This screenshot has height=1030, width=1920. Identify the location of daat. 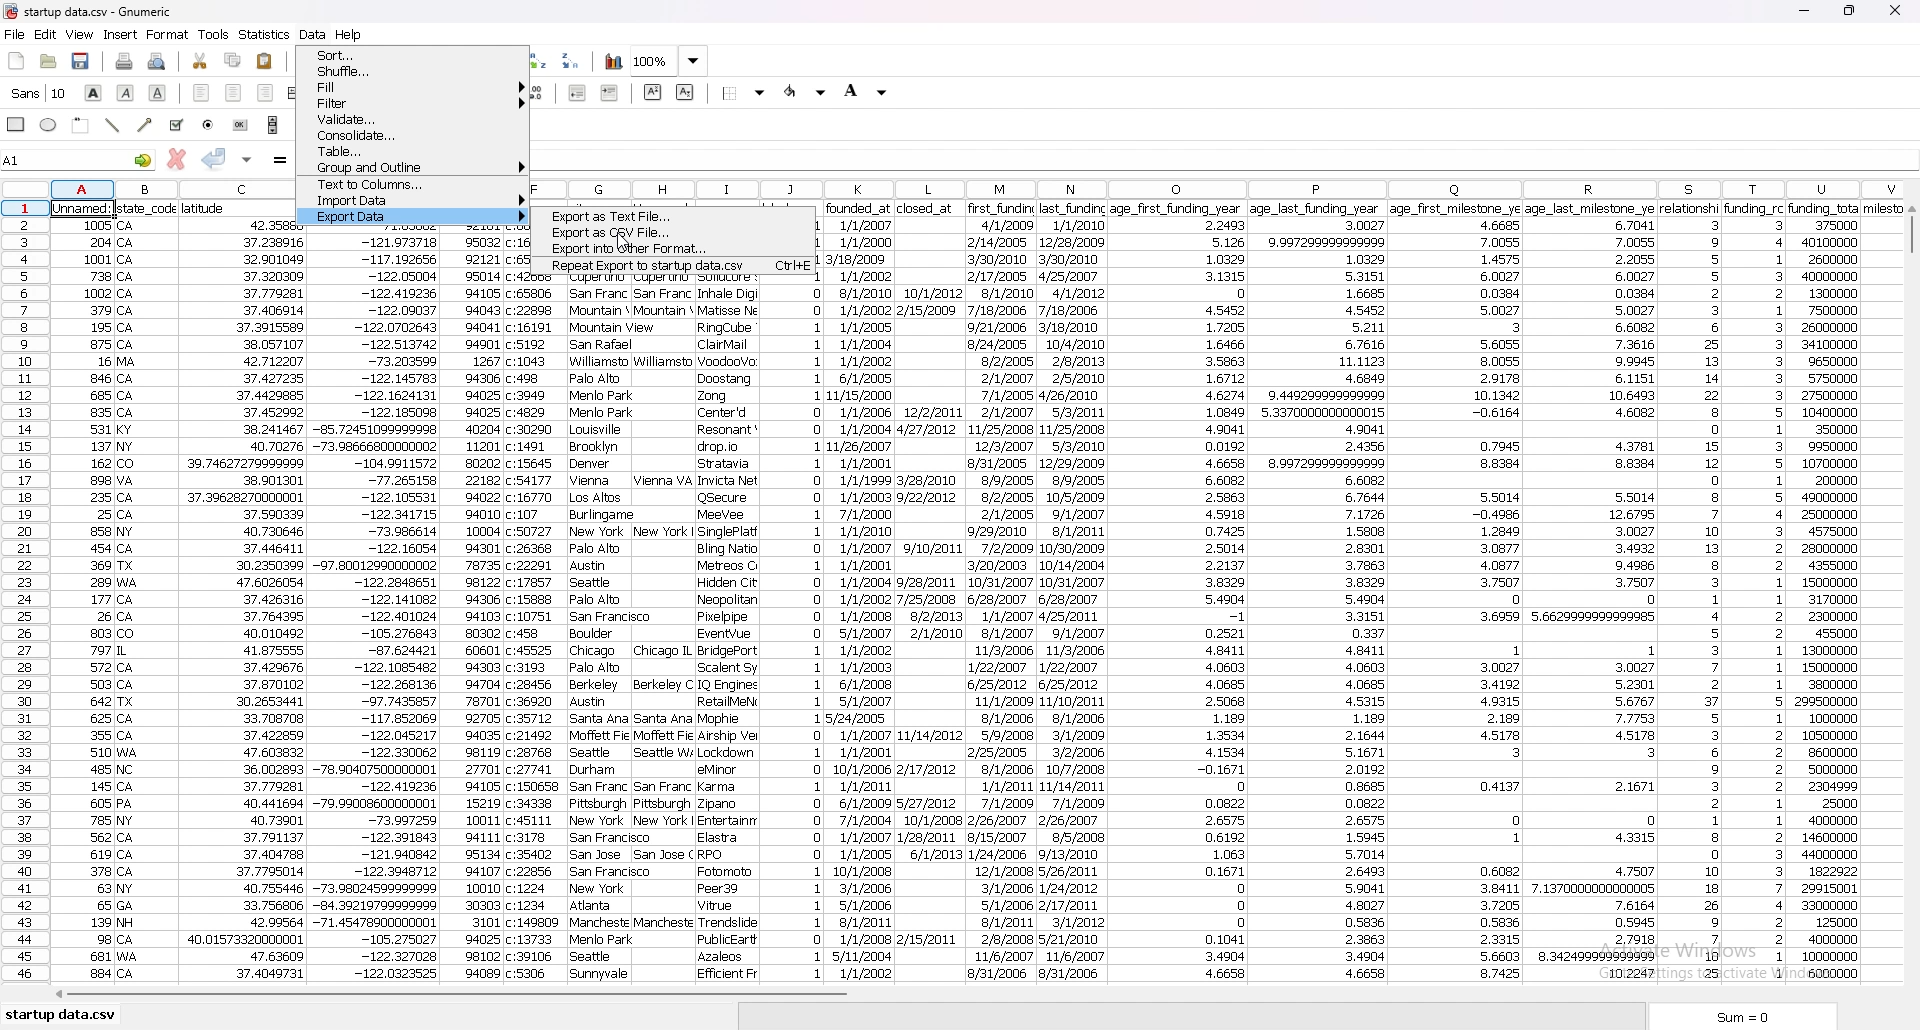
(1841, 591).